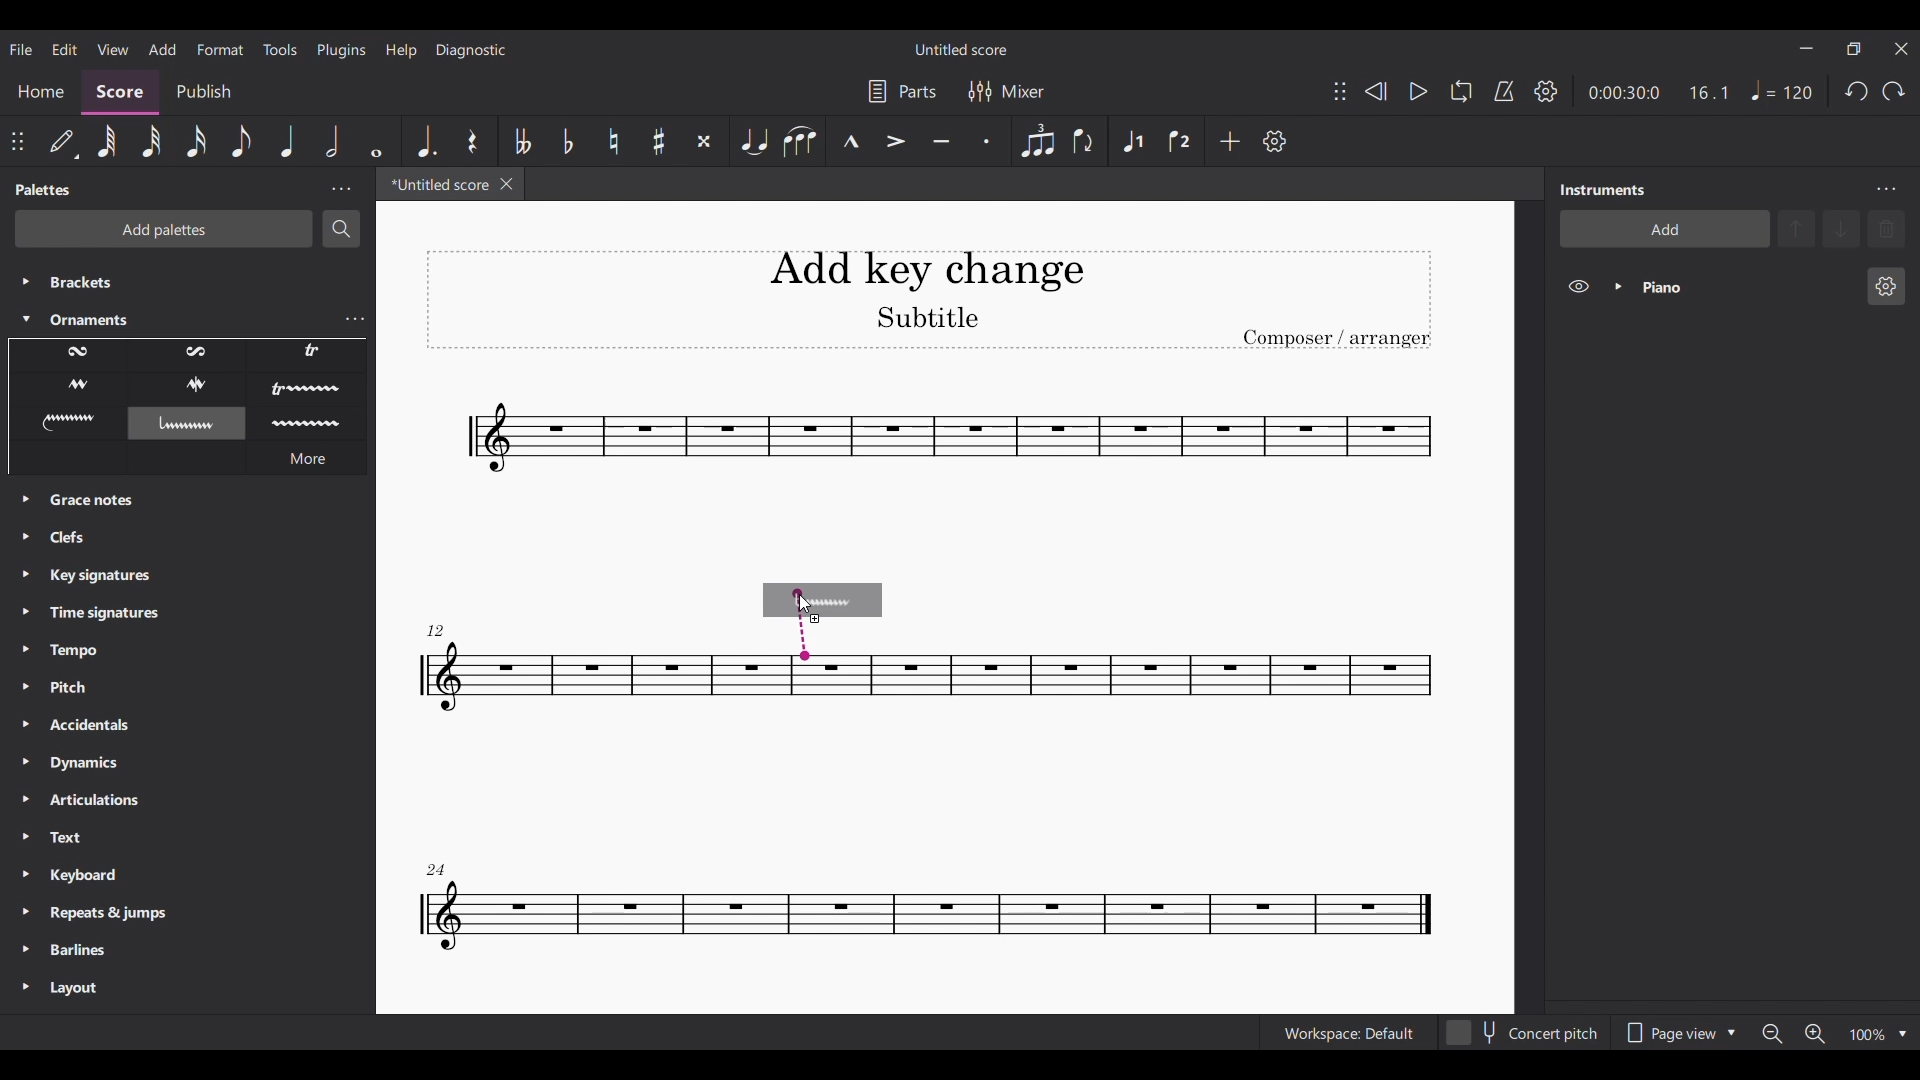 This screenshot has width=1920, height=1080. What do you see at coordinates (307, 458) in the screenshot?
I see `More ornament options` at bounding box center [307, 458].